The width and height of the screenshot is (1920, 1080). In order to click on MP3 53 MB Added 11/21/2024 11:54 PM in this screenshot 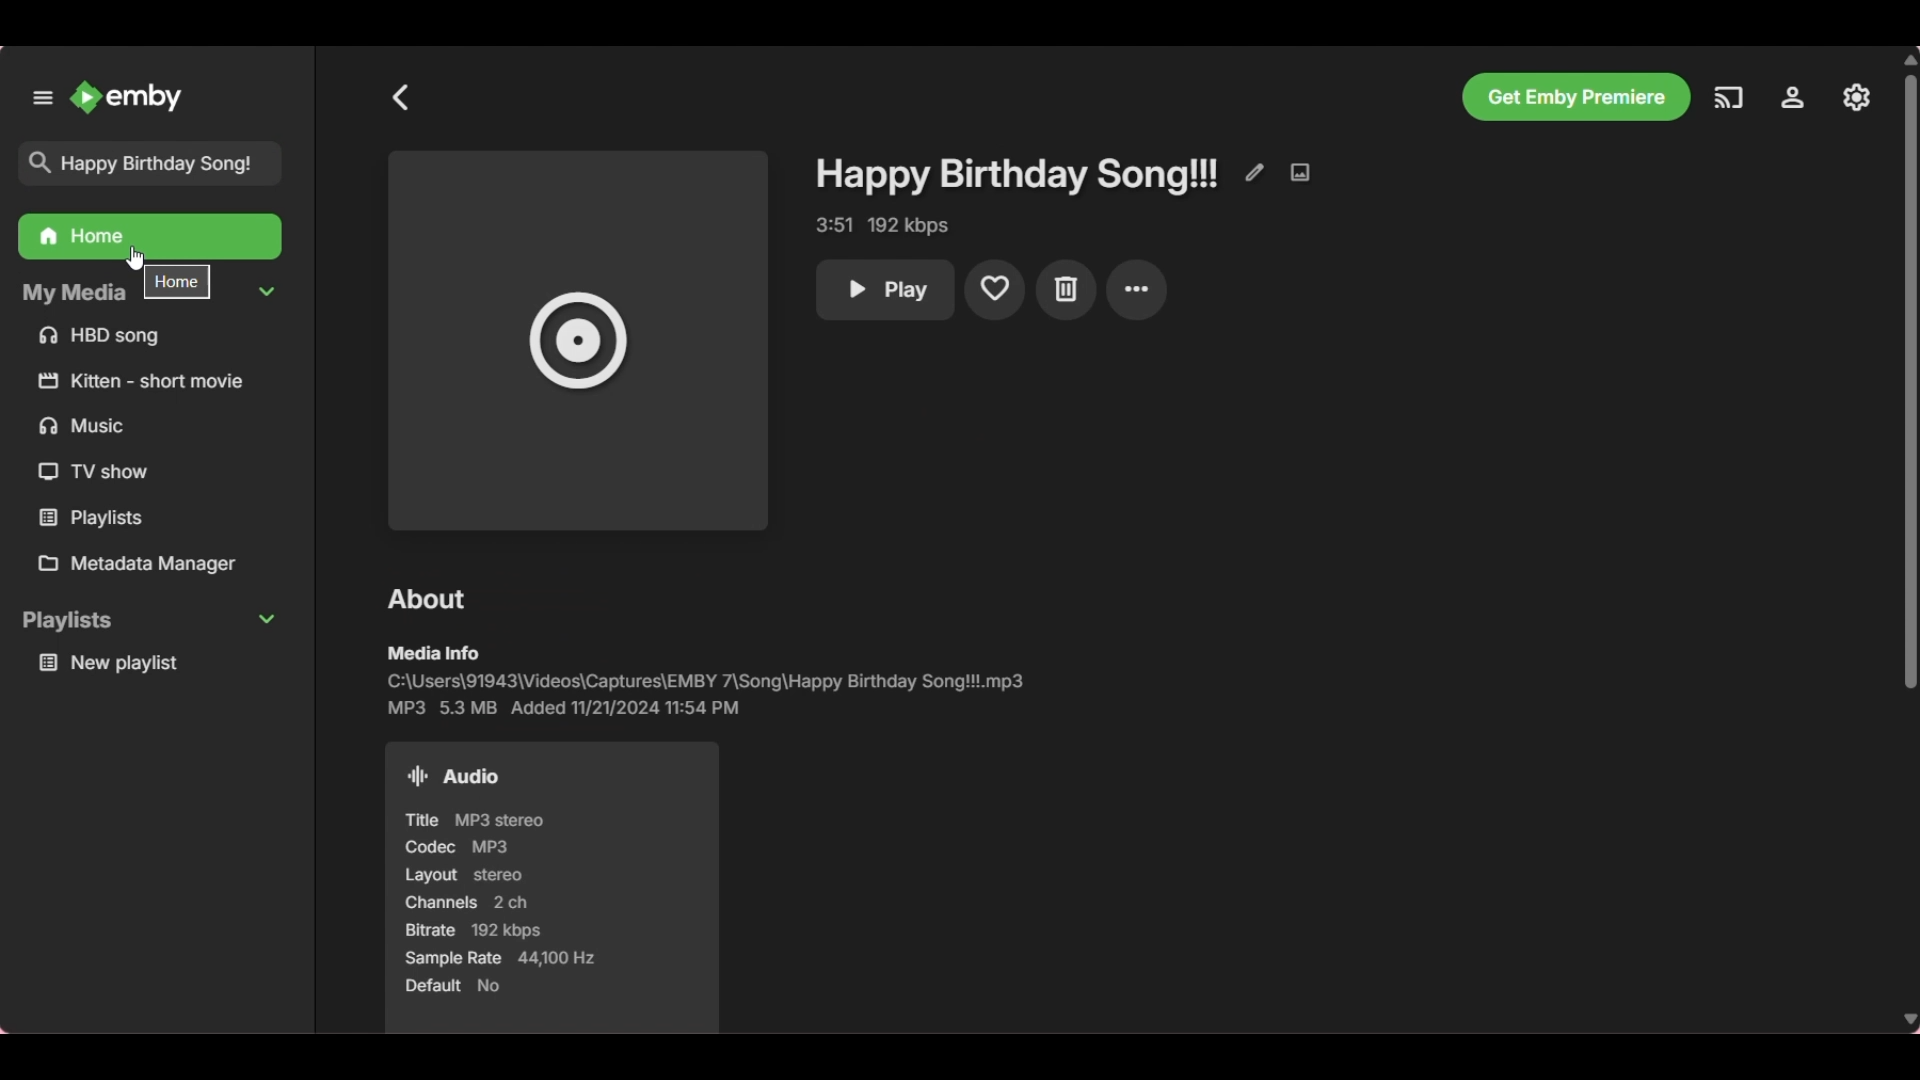, I will do `click(567, 711)`.